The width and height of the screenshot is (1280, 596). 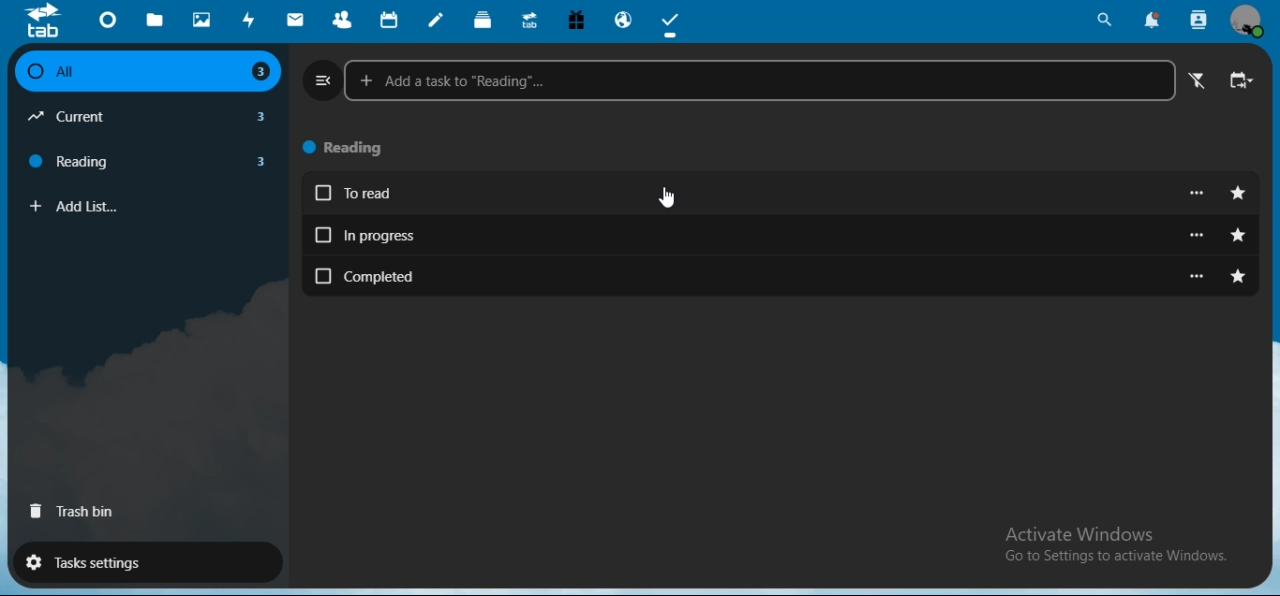 What do you see at coordinates (322, 233) in the screenshot?
I see `Checkbox` at bounding box center [322, 233].